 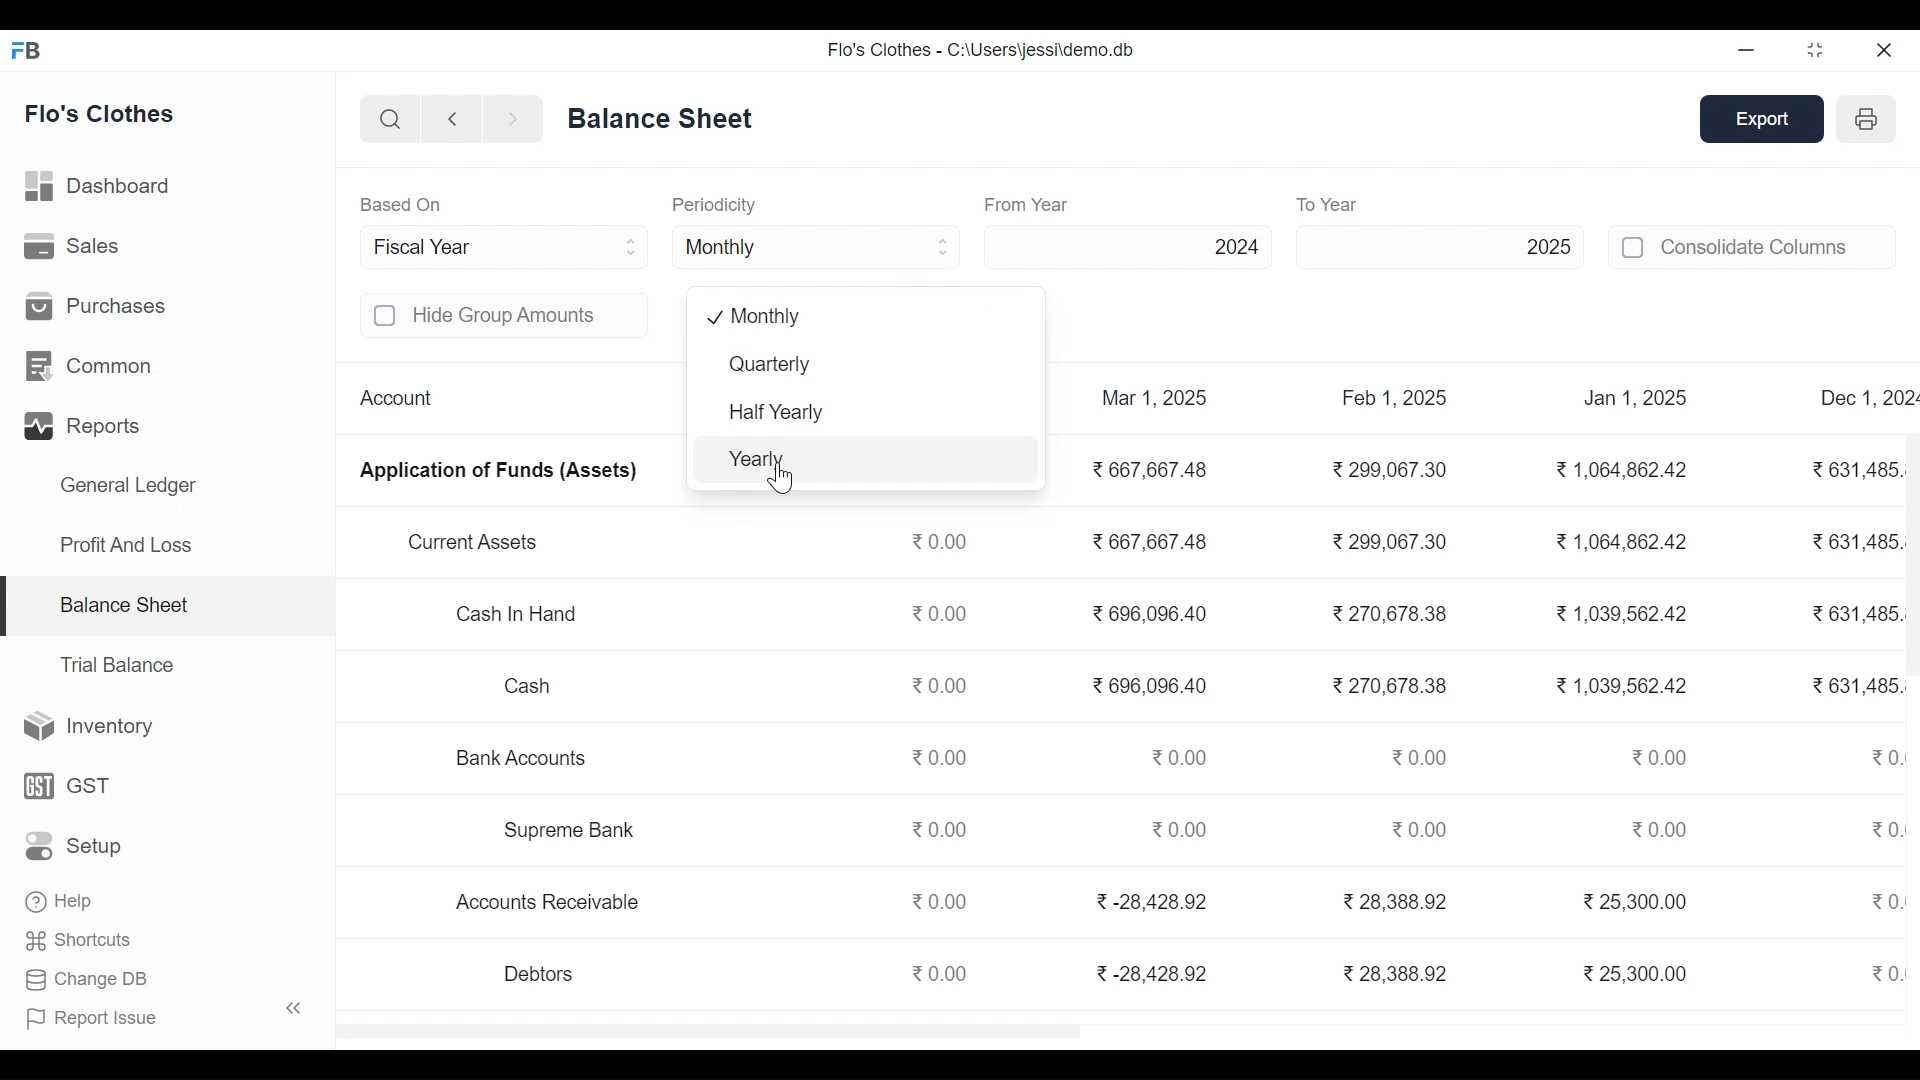 What do you see at coordinates (69, 785) in the screenshot?
I see `gst` at bounding box center [69, 785].